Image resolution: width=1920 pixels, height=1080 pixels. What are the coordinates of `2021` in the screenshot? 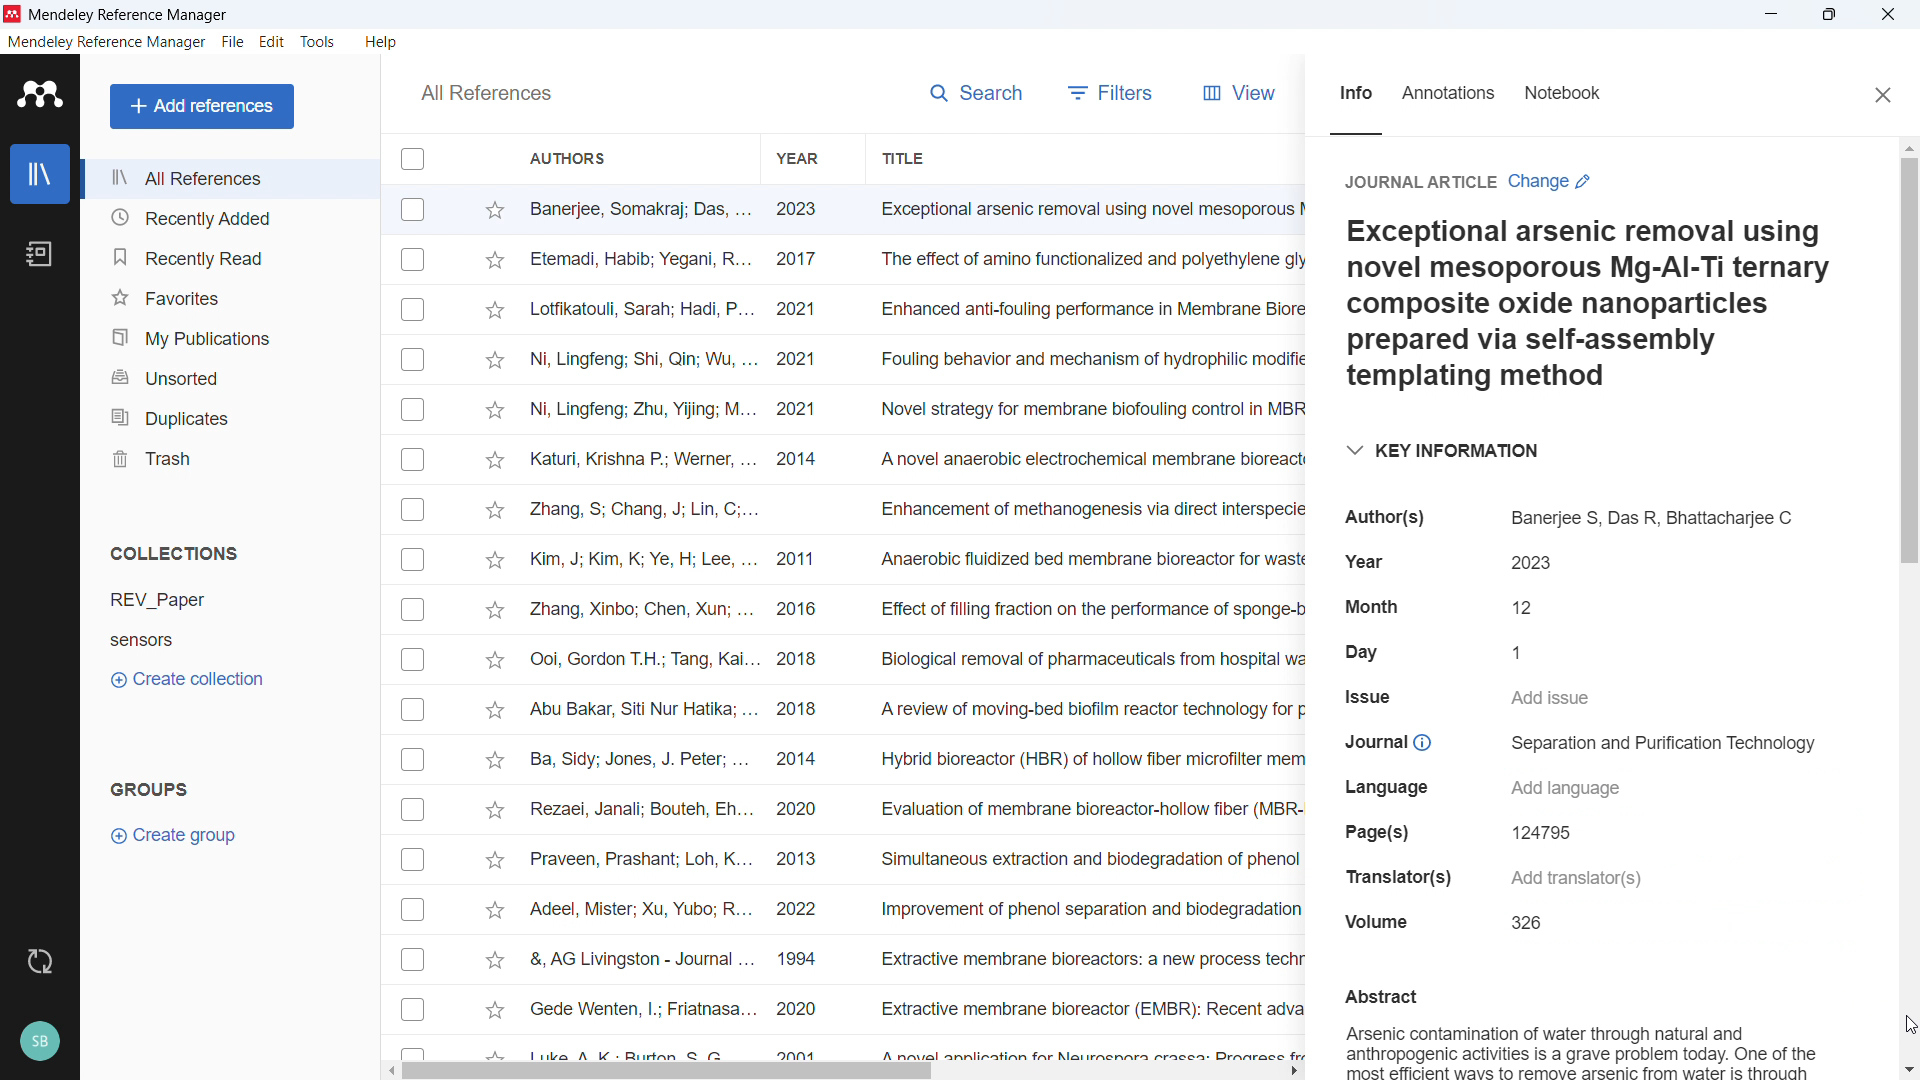 It's located at (806, 307).